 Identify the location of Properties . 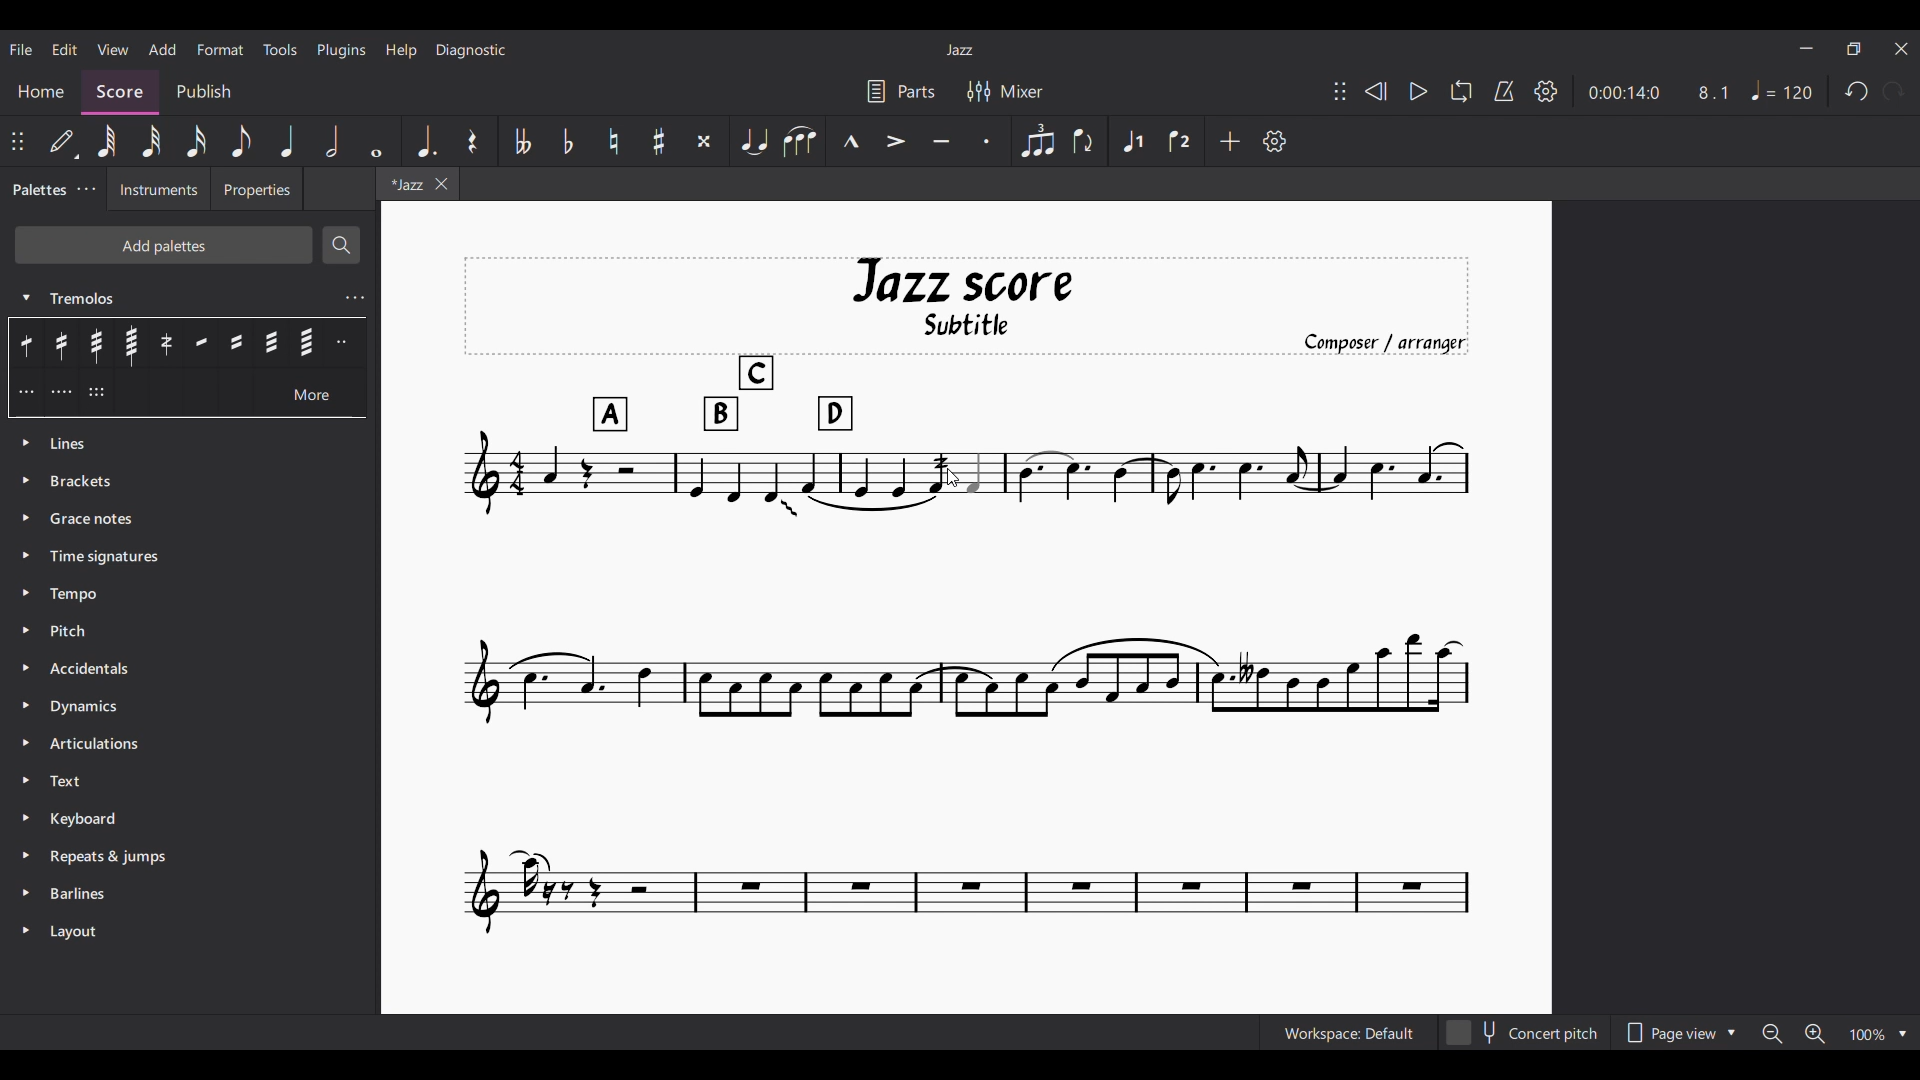
(257, 188).